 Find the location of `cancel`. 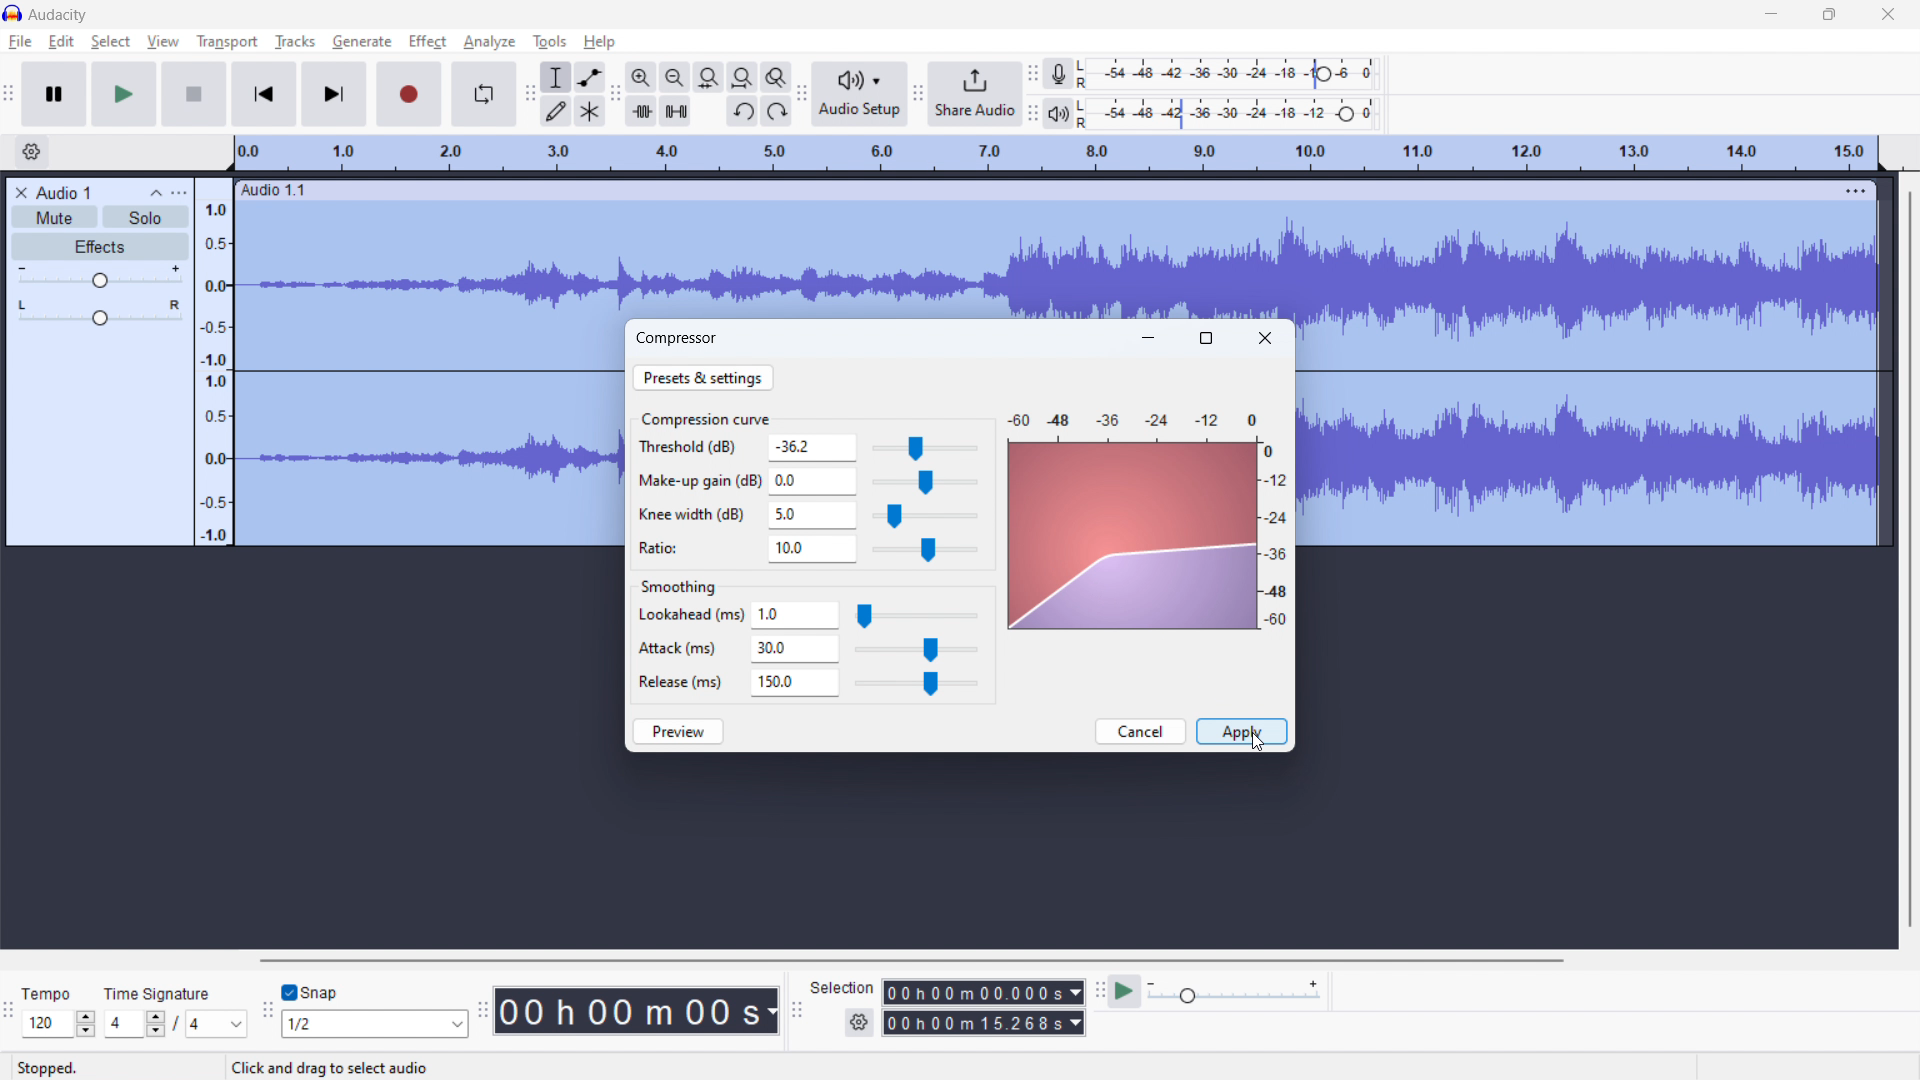

cancel is located at coordinates (1140, 731).